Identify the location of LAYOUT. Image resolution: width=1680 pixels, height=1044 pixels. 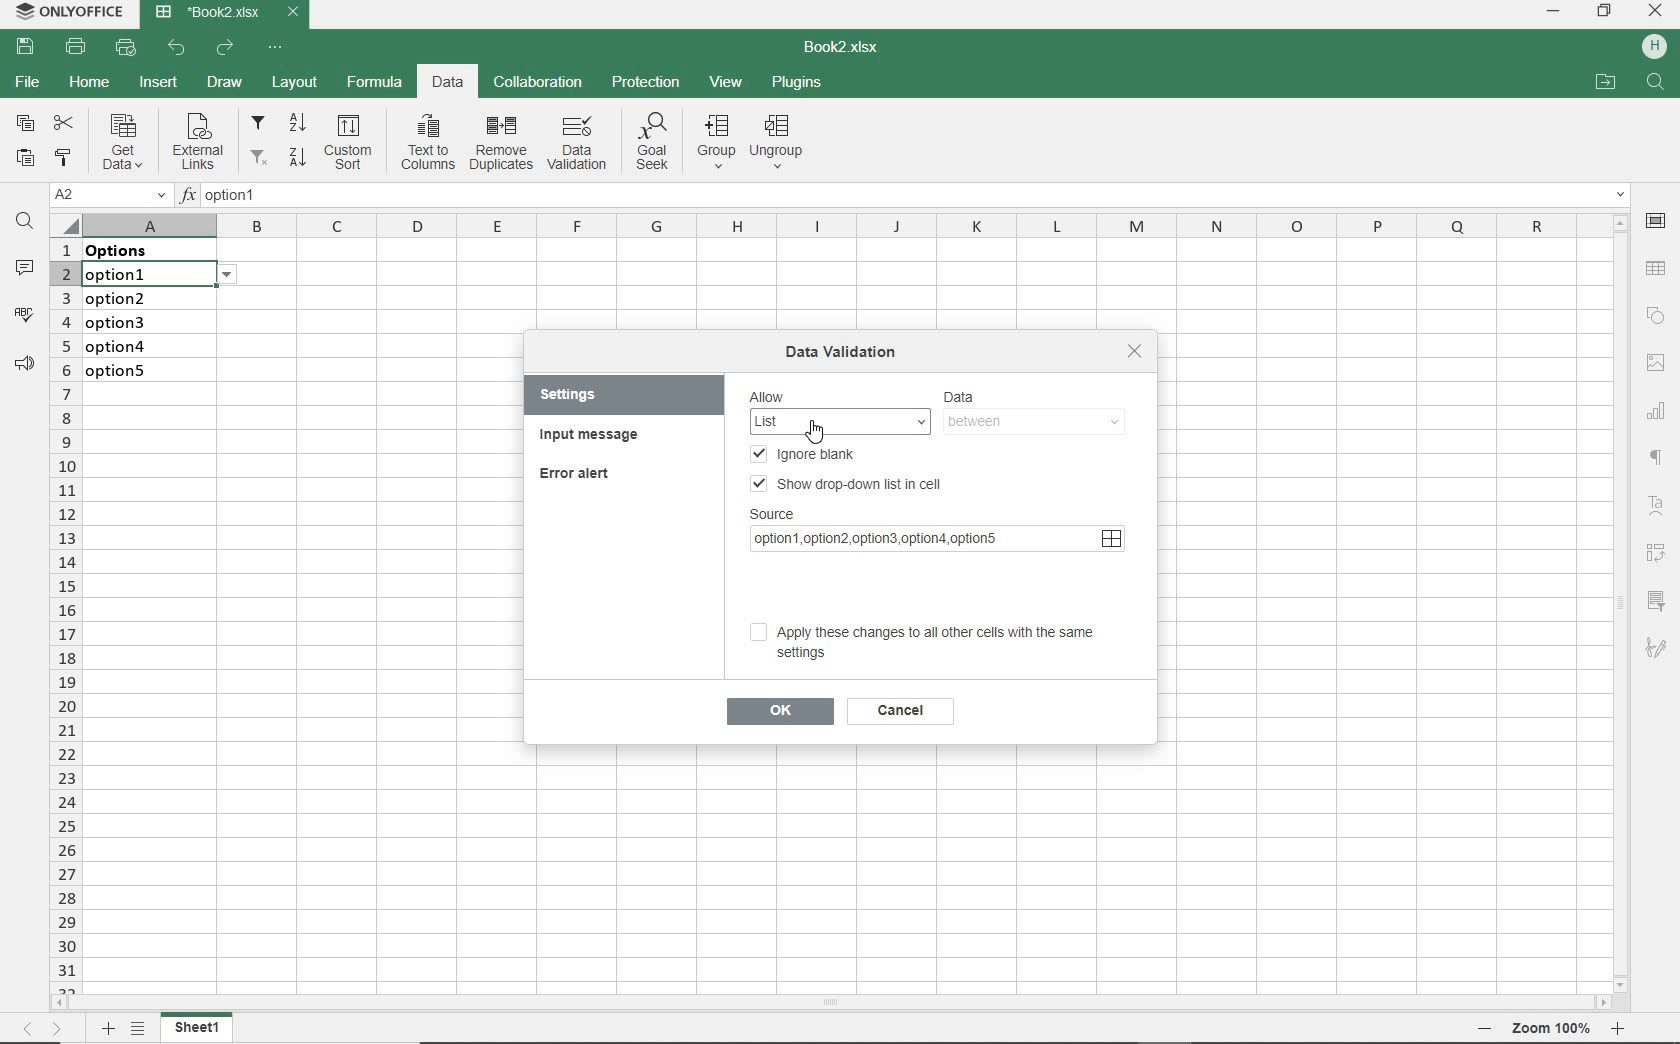
(295, 82).